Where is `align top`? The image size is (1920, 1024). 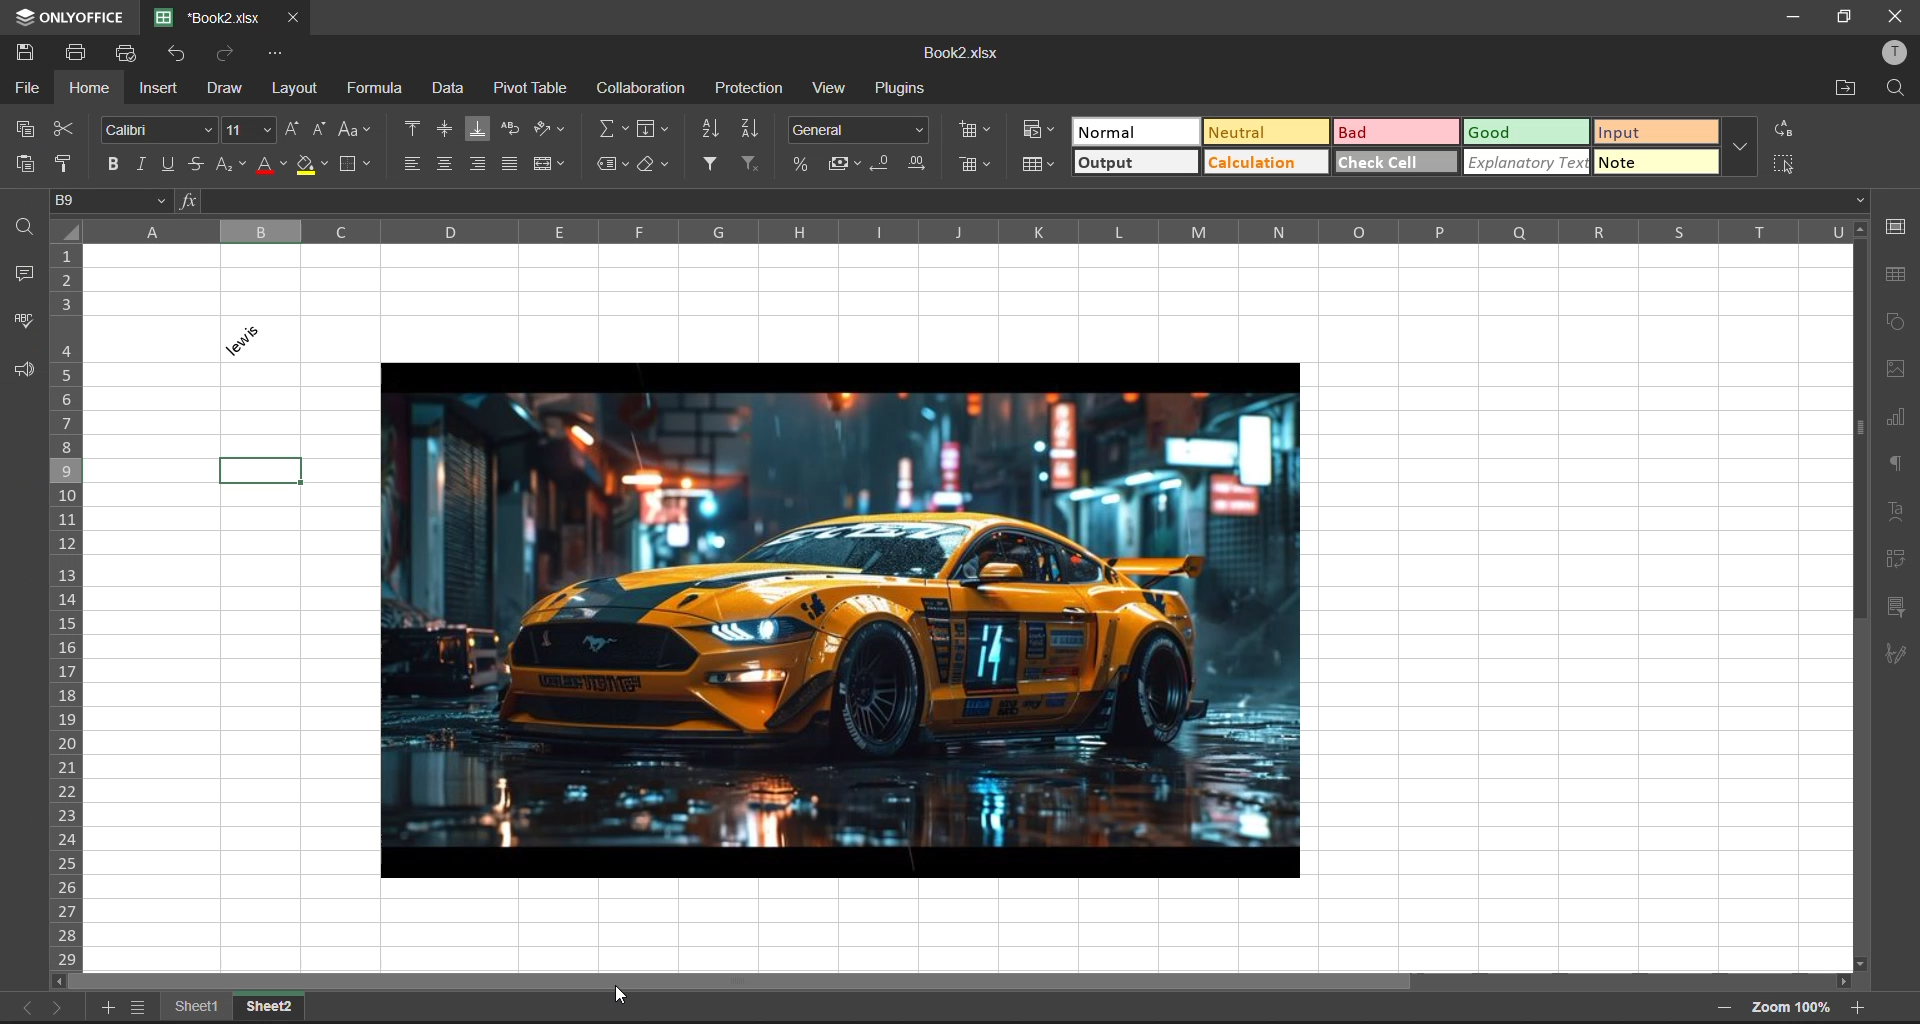 align top is located at coordinates (411, 127).